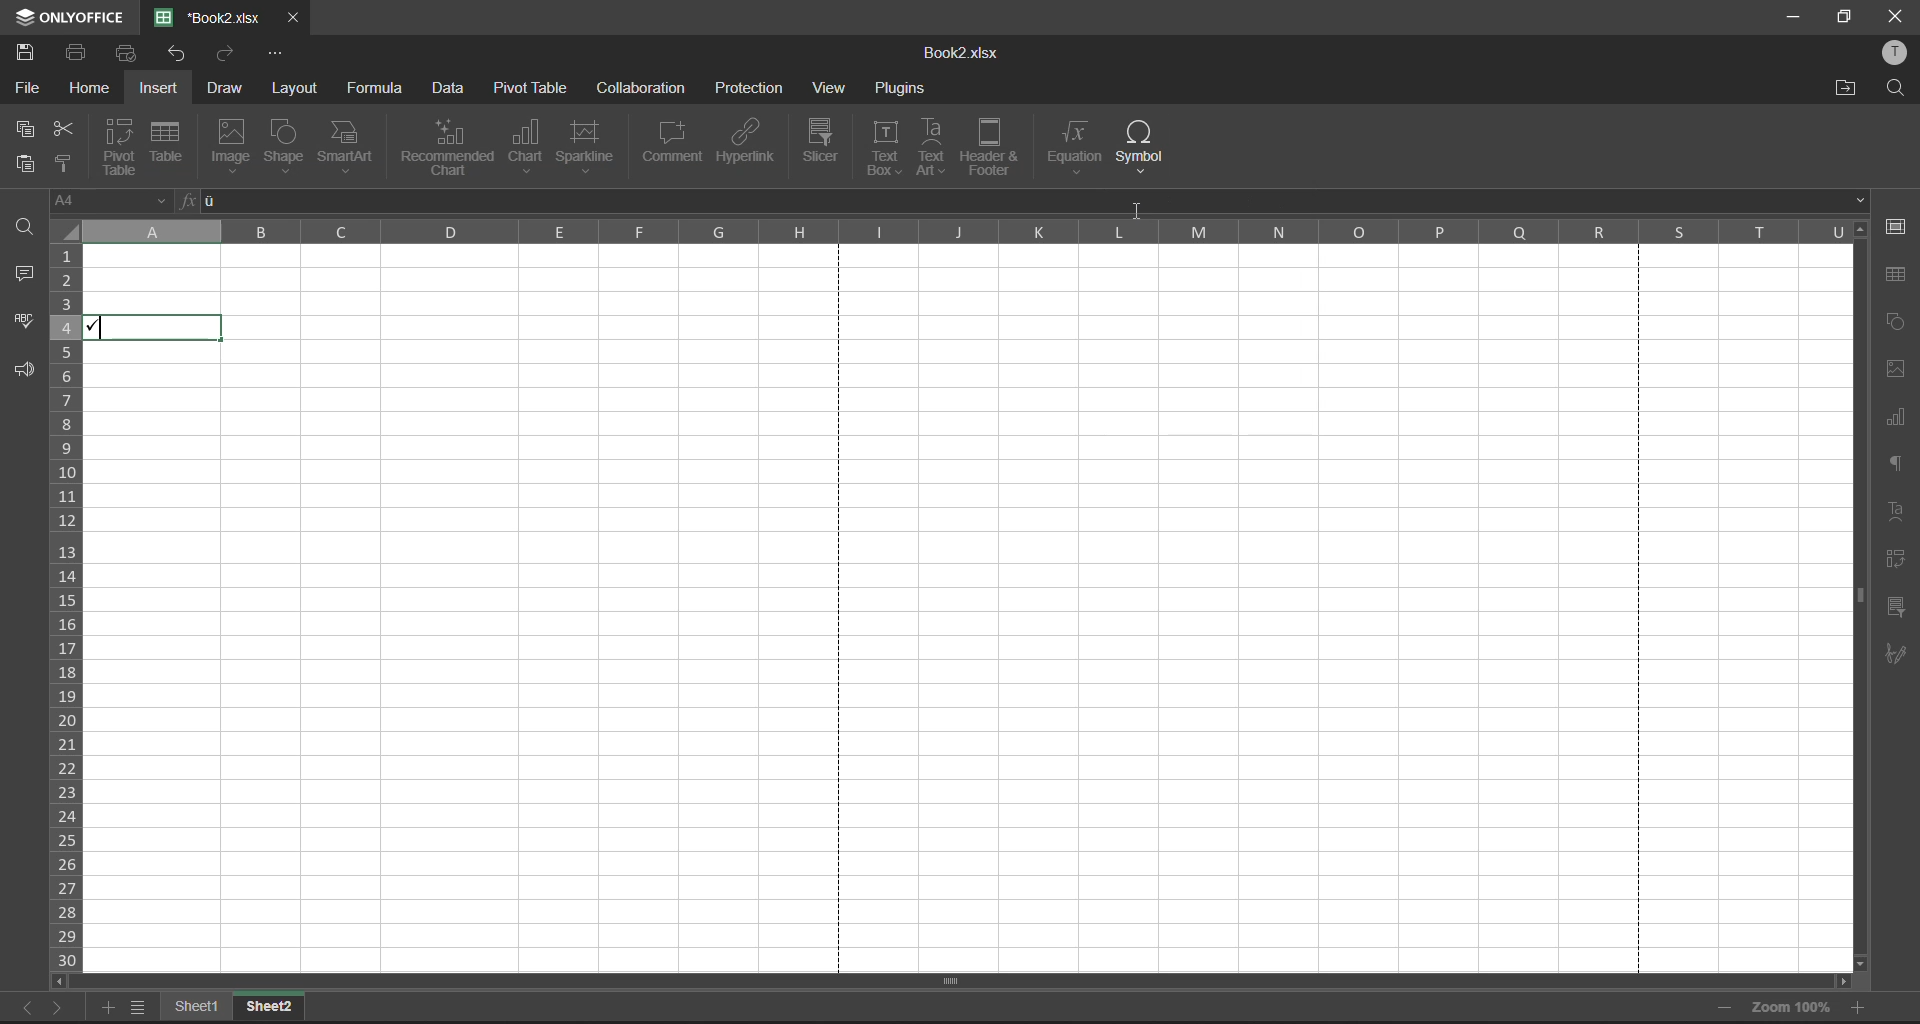  I want to click on view, so click(828, 89).